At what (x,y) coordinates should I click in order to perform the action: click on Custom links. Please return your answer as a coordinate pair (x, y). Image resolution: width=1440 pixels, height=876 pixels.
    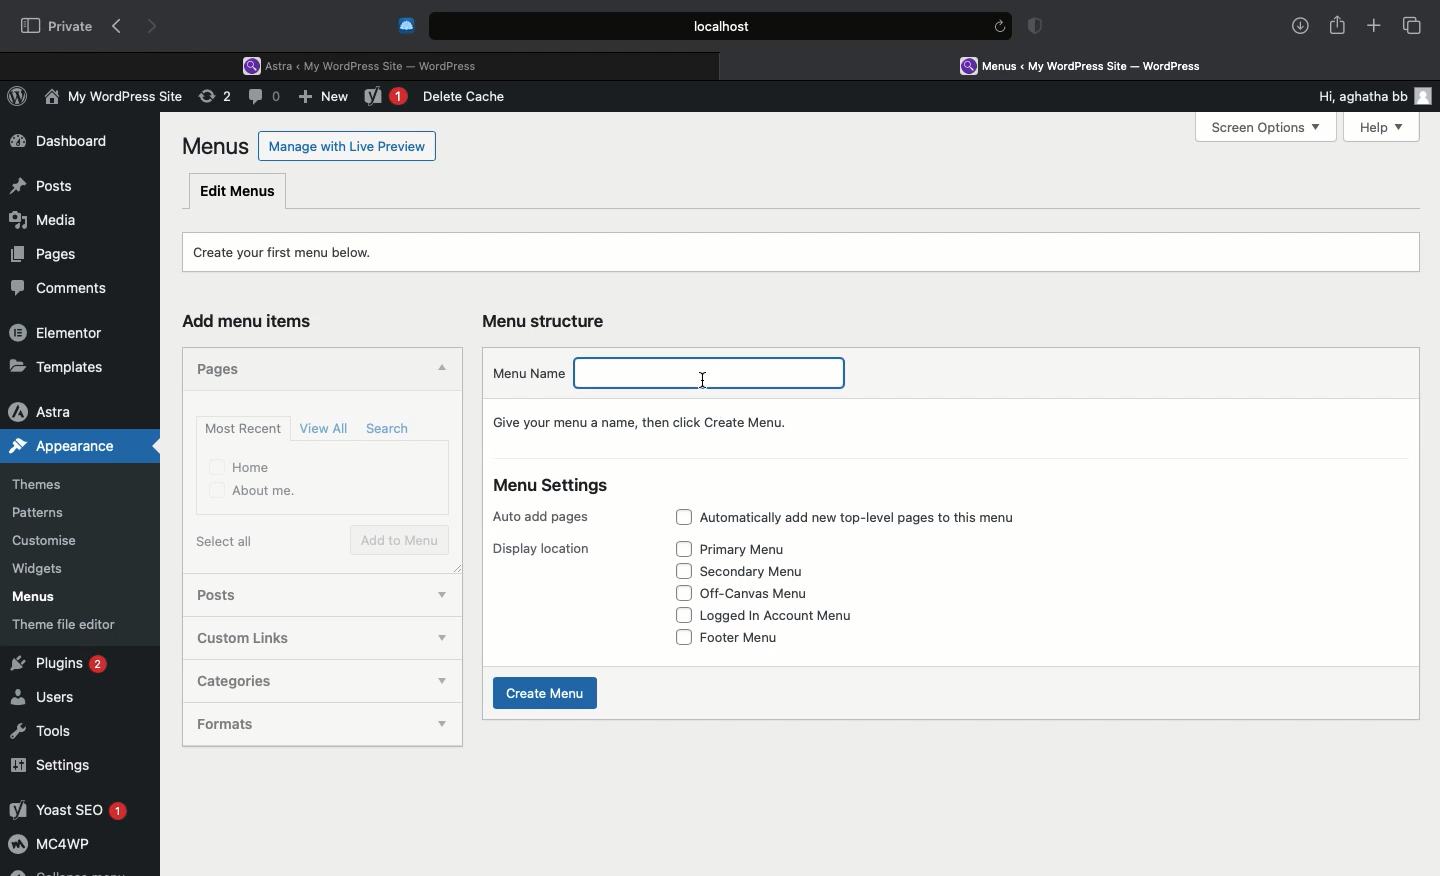
    Looking at the image, I should click on (294, 638).